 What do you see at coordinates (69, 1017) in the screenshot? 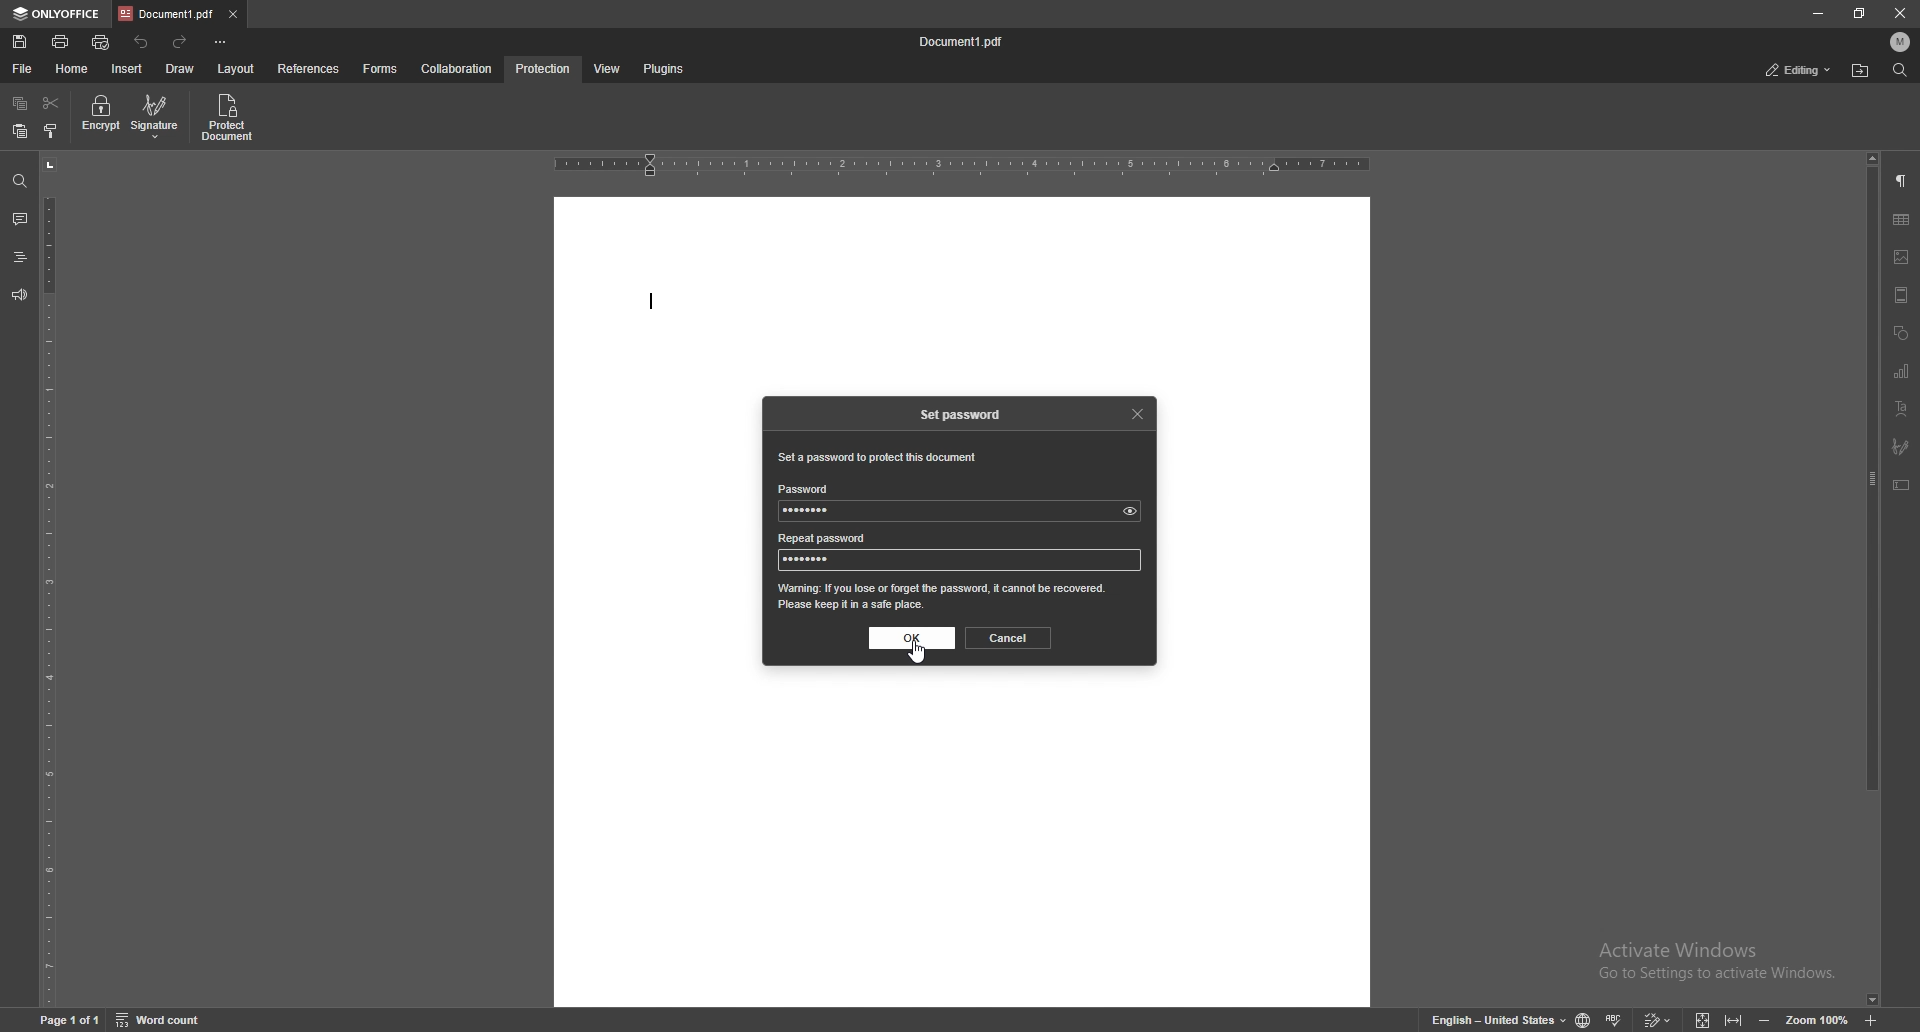
I see `page` at bounding box center [69, 1017].